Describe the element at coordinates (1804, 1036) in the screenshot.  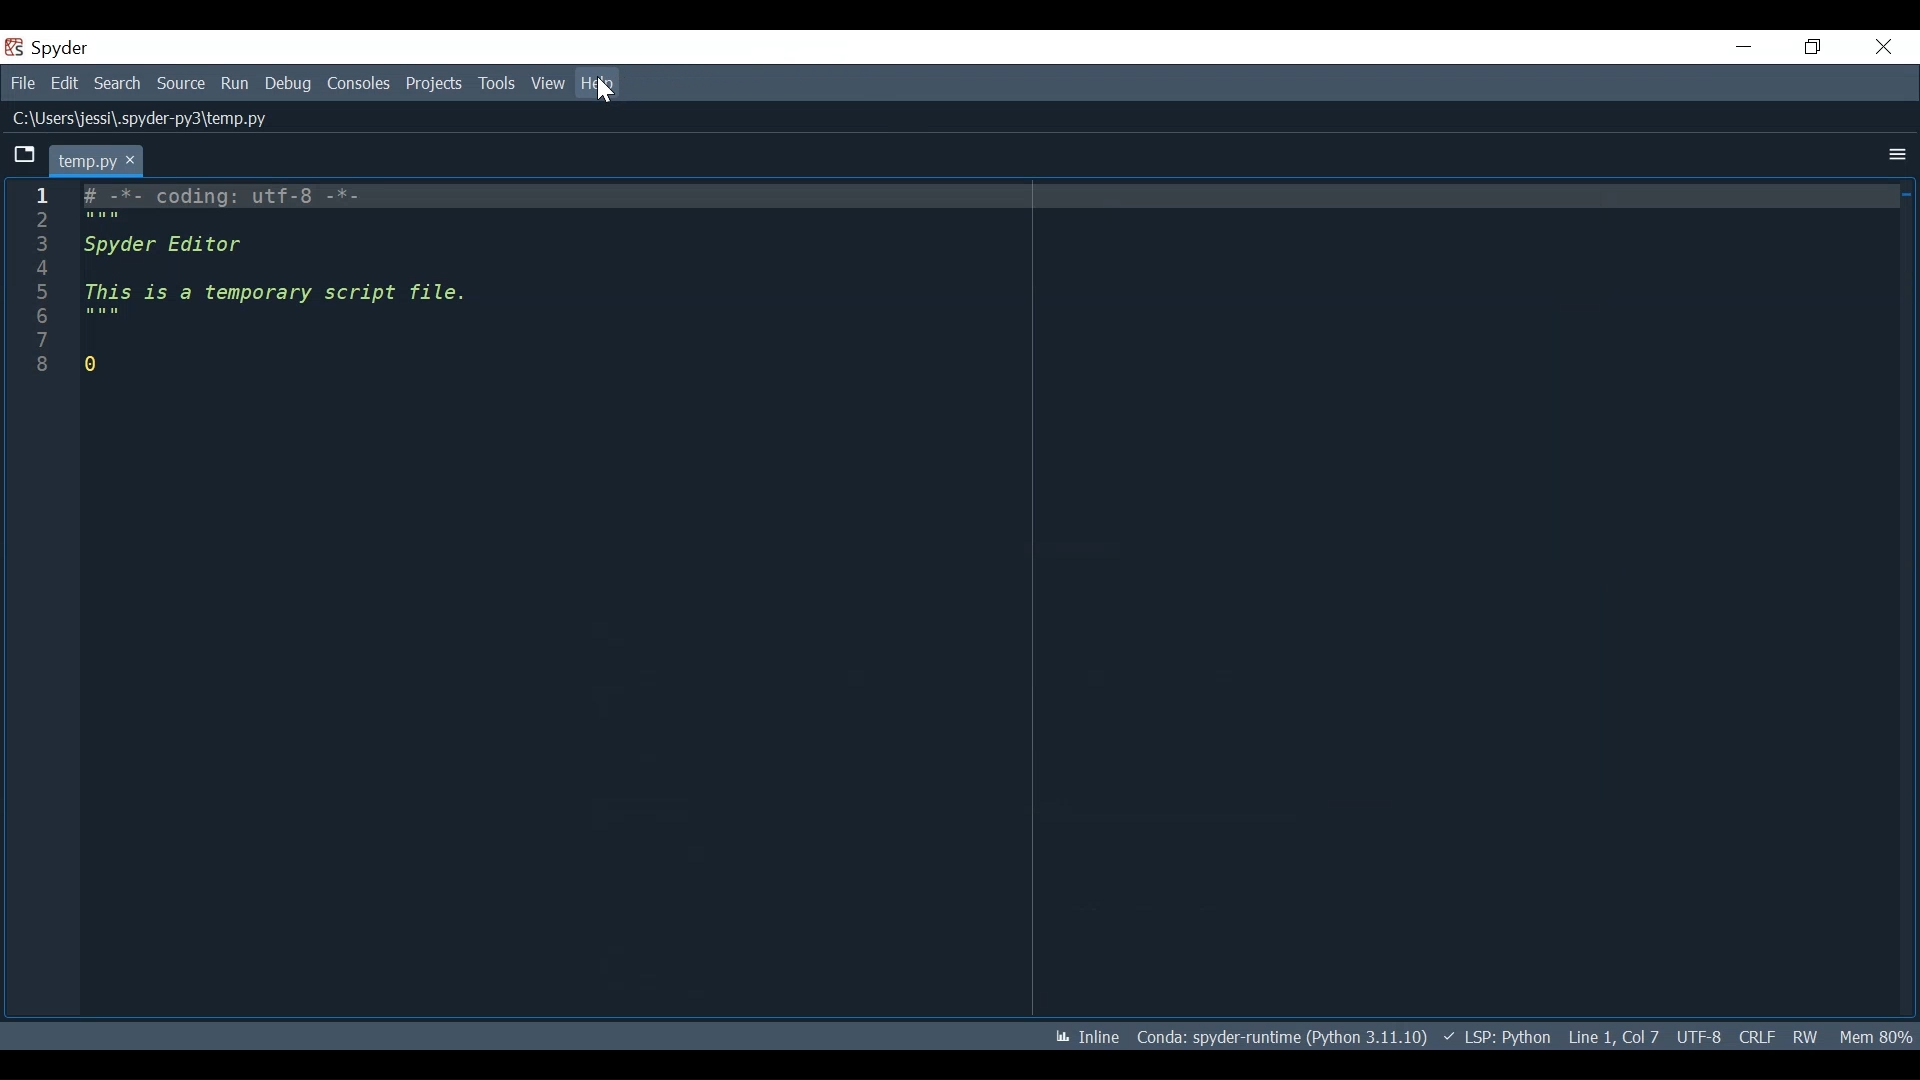
I see `RW` at that location.